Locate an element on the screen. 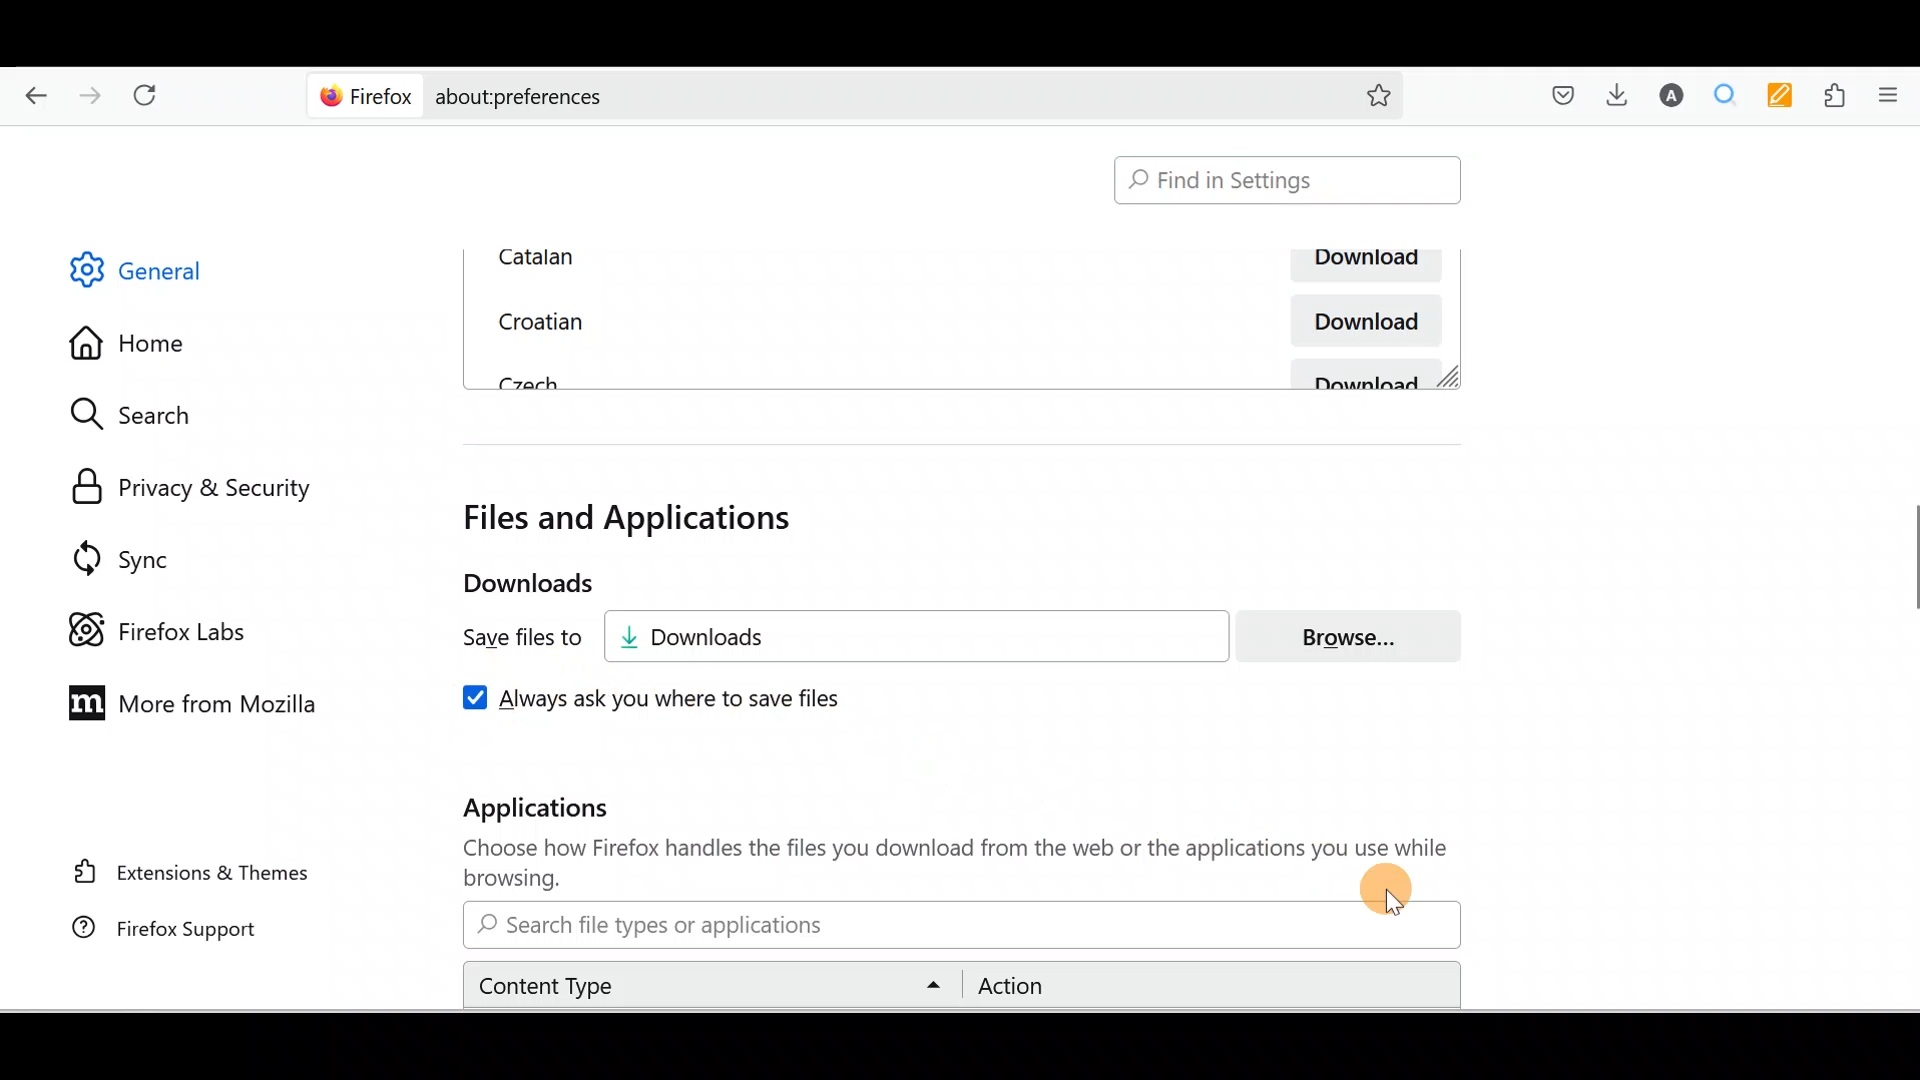 Image resolution: width=1920 pixels, height=1080 pixels. Content type is located at coordinates (715, 984).